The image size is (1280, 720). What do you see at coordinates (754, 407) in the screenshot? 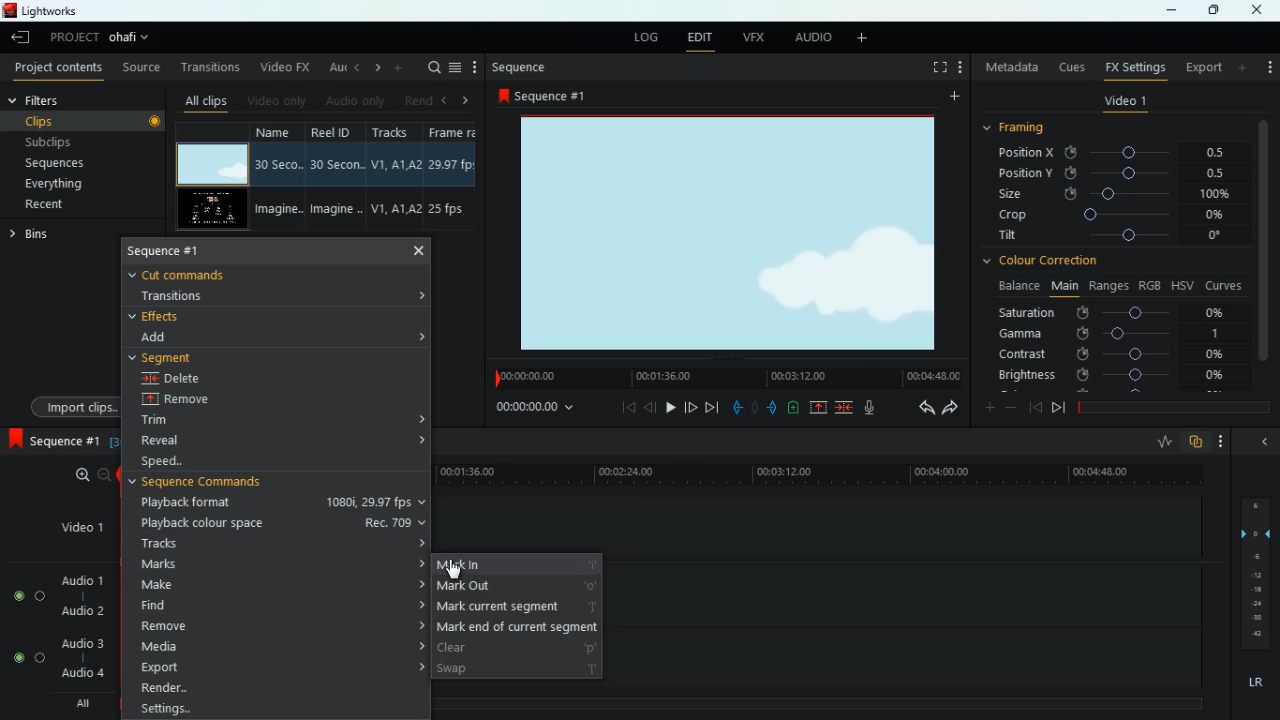
I see `hold` at bounding box center [754, 407].